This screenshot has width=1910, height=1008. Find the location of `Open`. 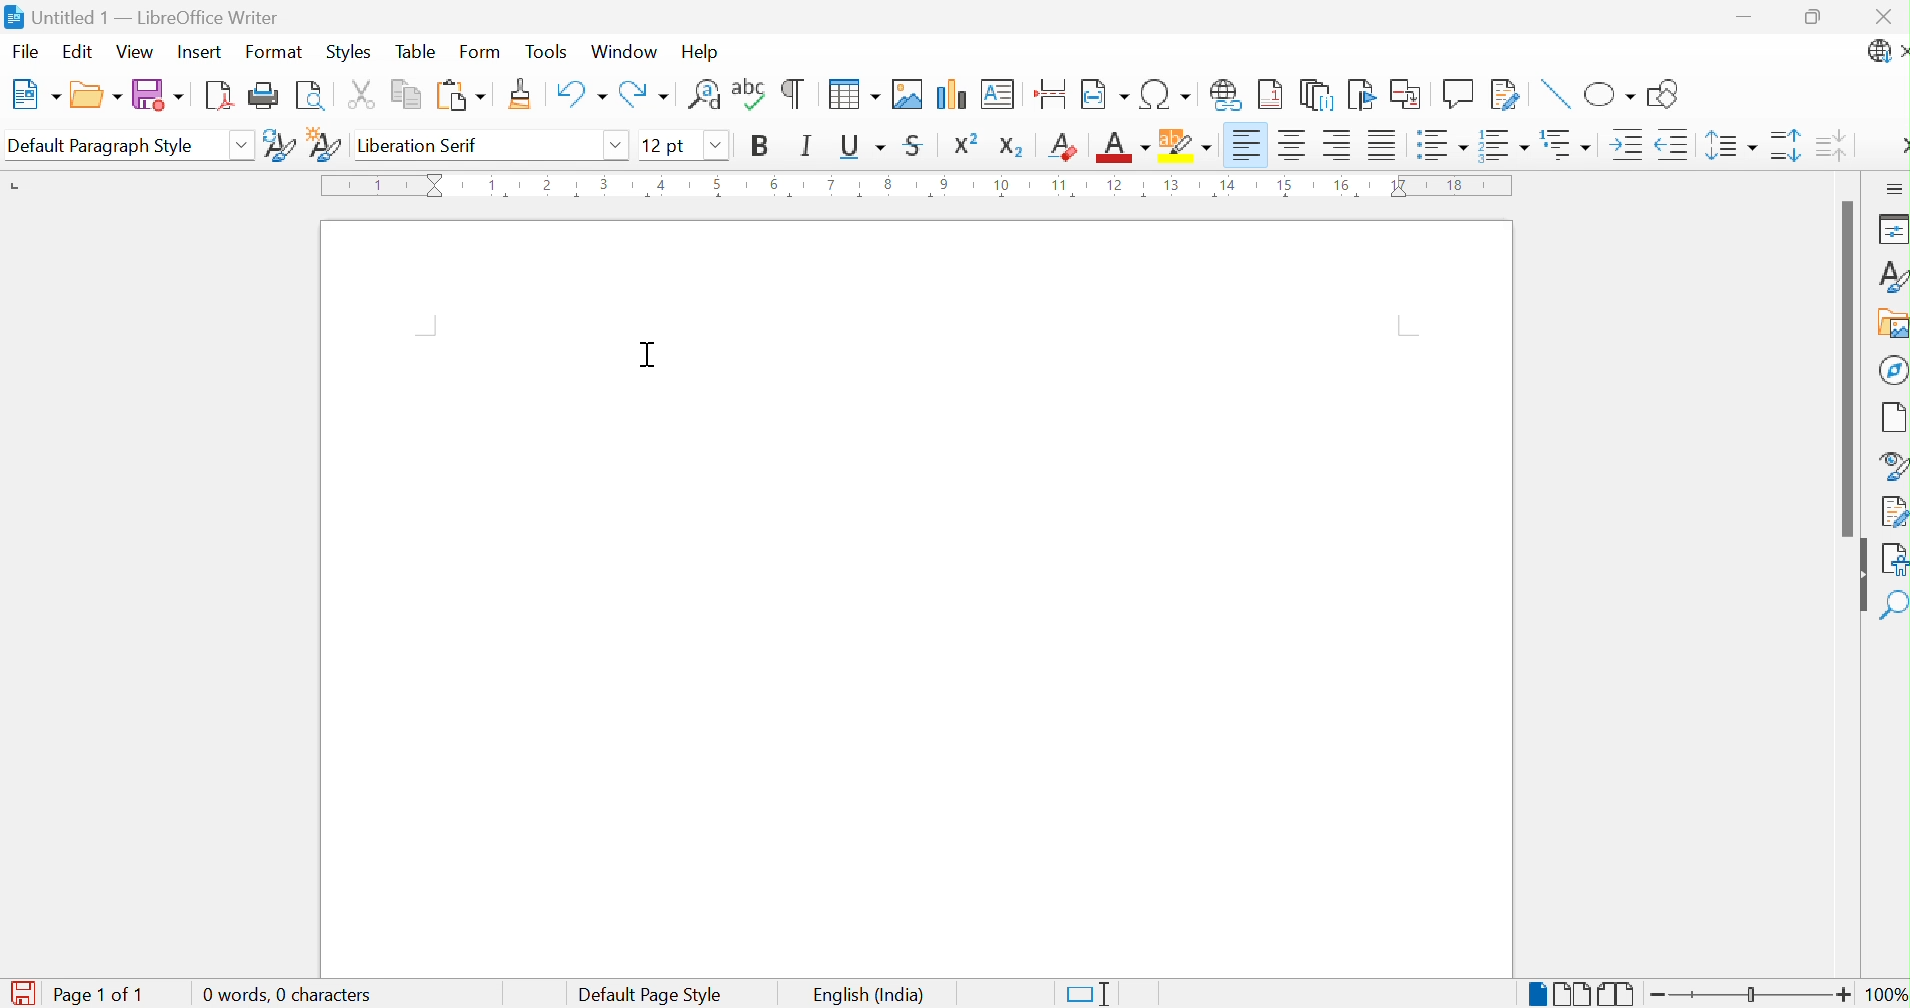

Open is located at coordinates (97, 93).